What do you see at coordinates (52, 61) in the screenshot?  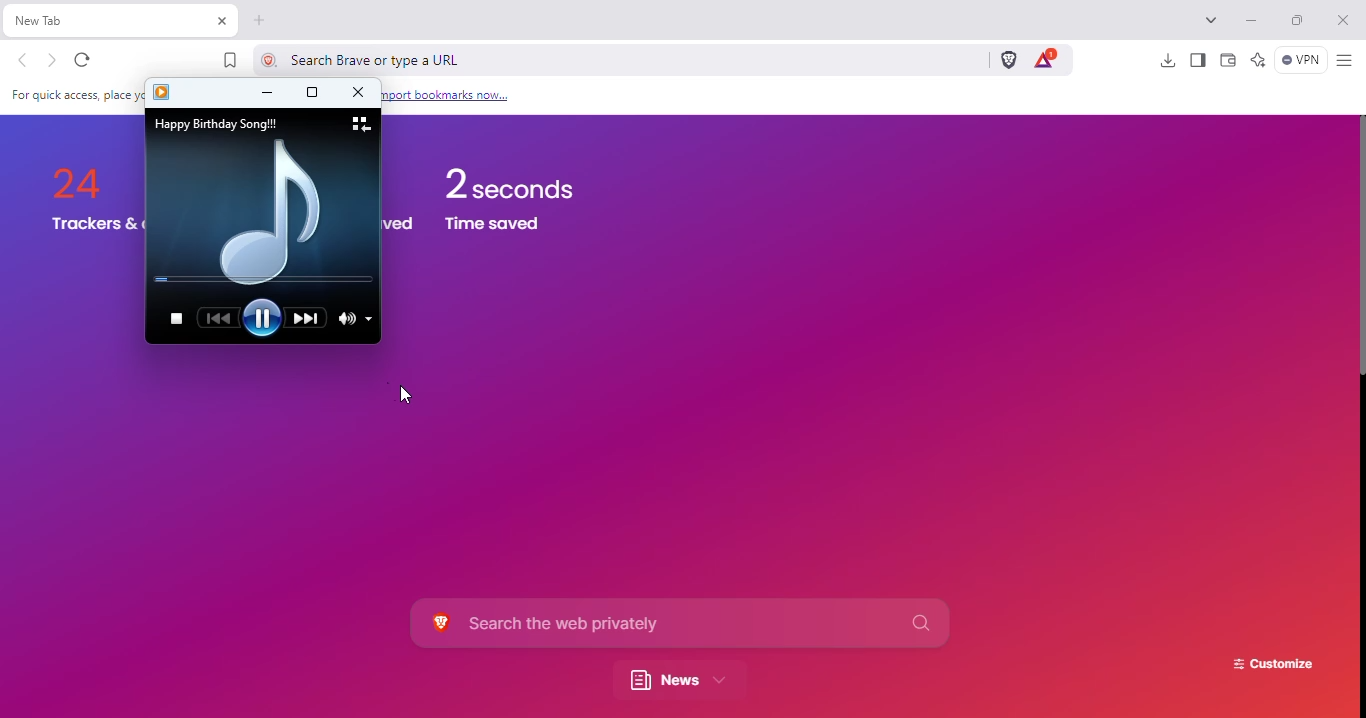 I see `click to go forward` at bounding box center [52, 61].